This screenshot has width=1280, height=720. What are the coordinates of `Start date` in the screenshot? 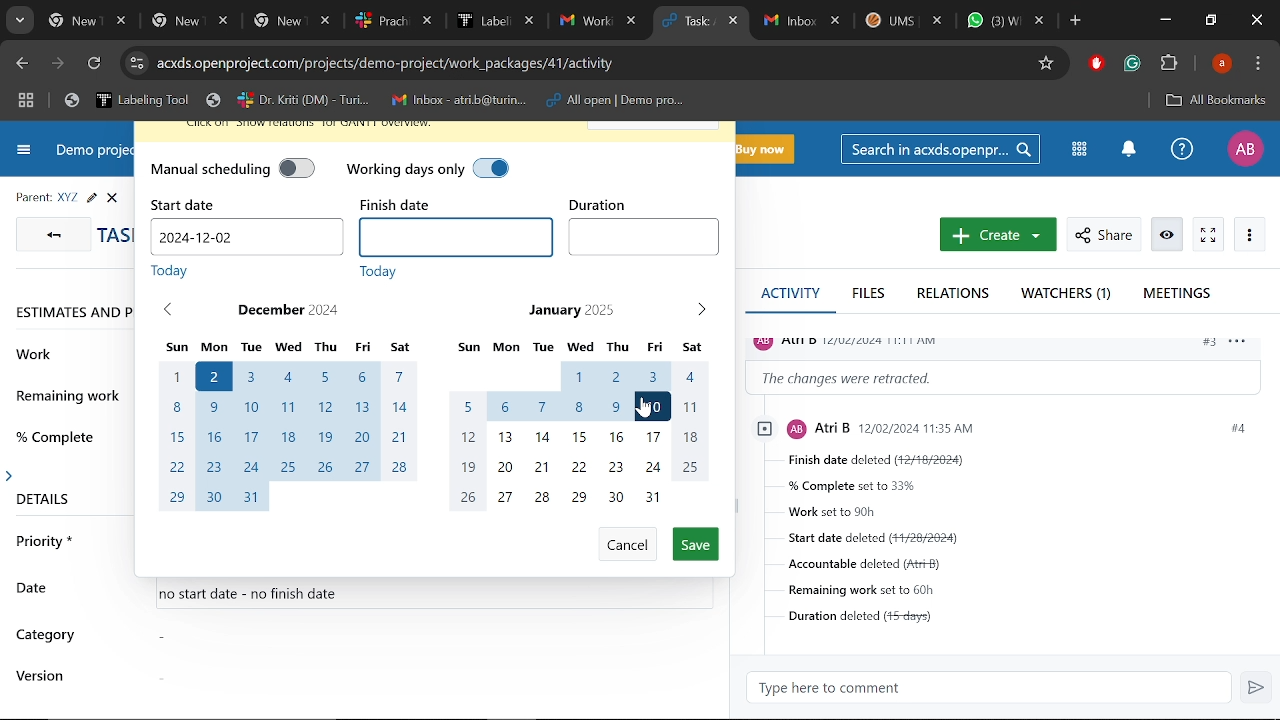 It's located at (246, 237).